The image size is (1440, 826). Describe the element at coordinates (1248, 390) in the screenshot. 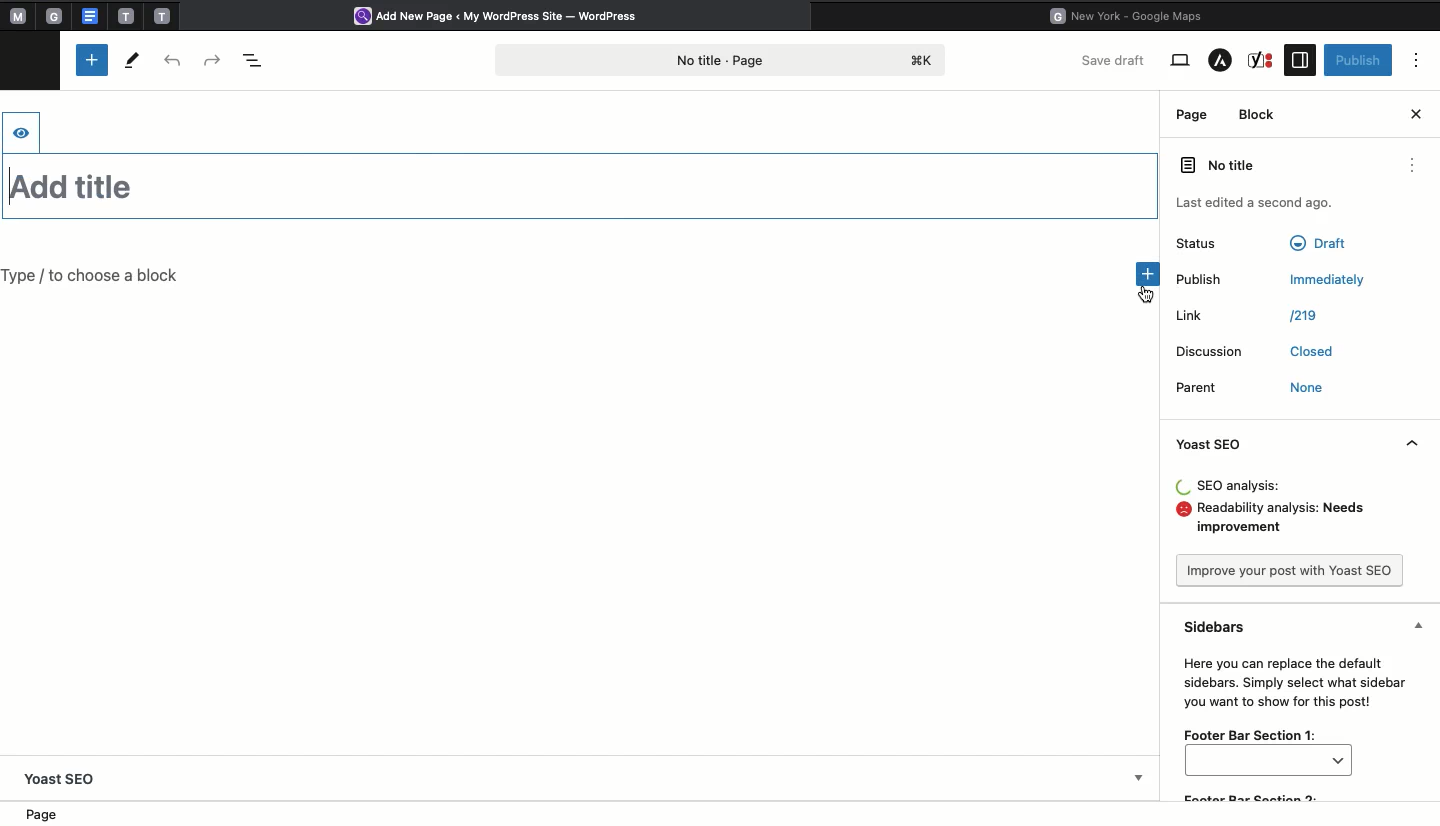

I see `Parent` at that location.